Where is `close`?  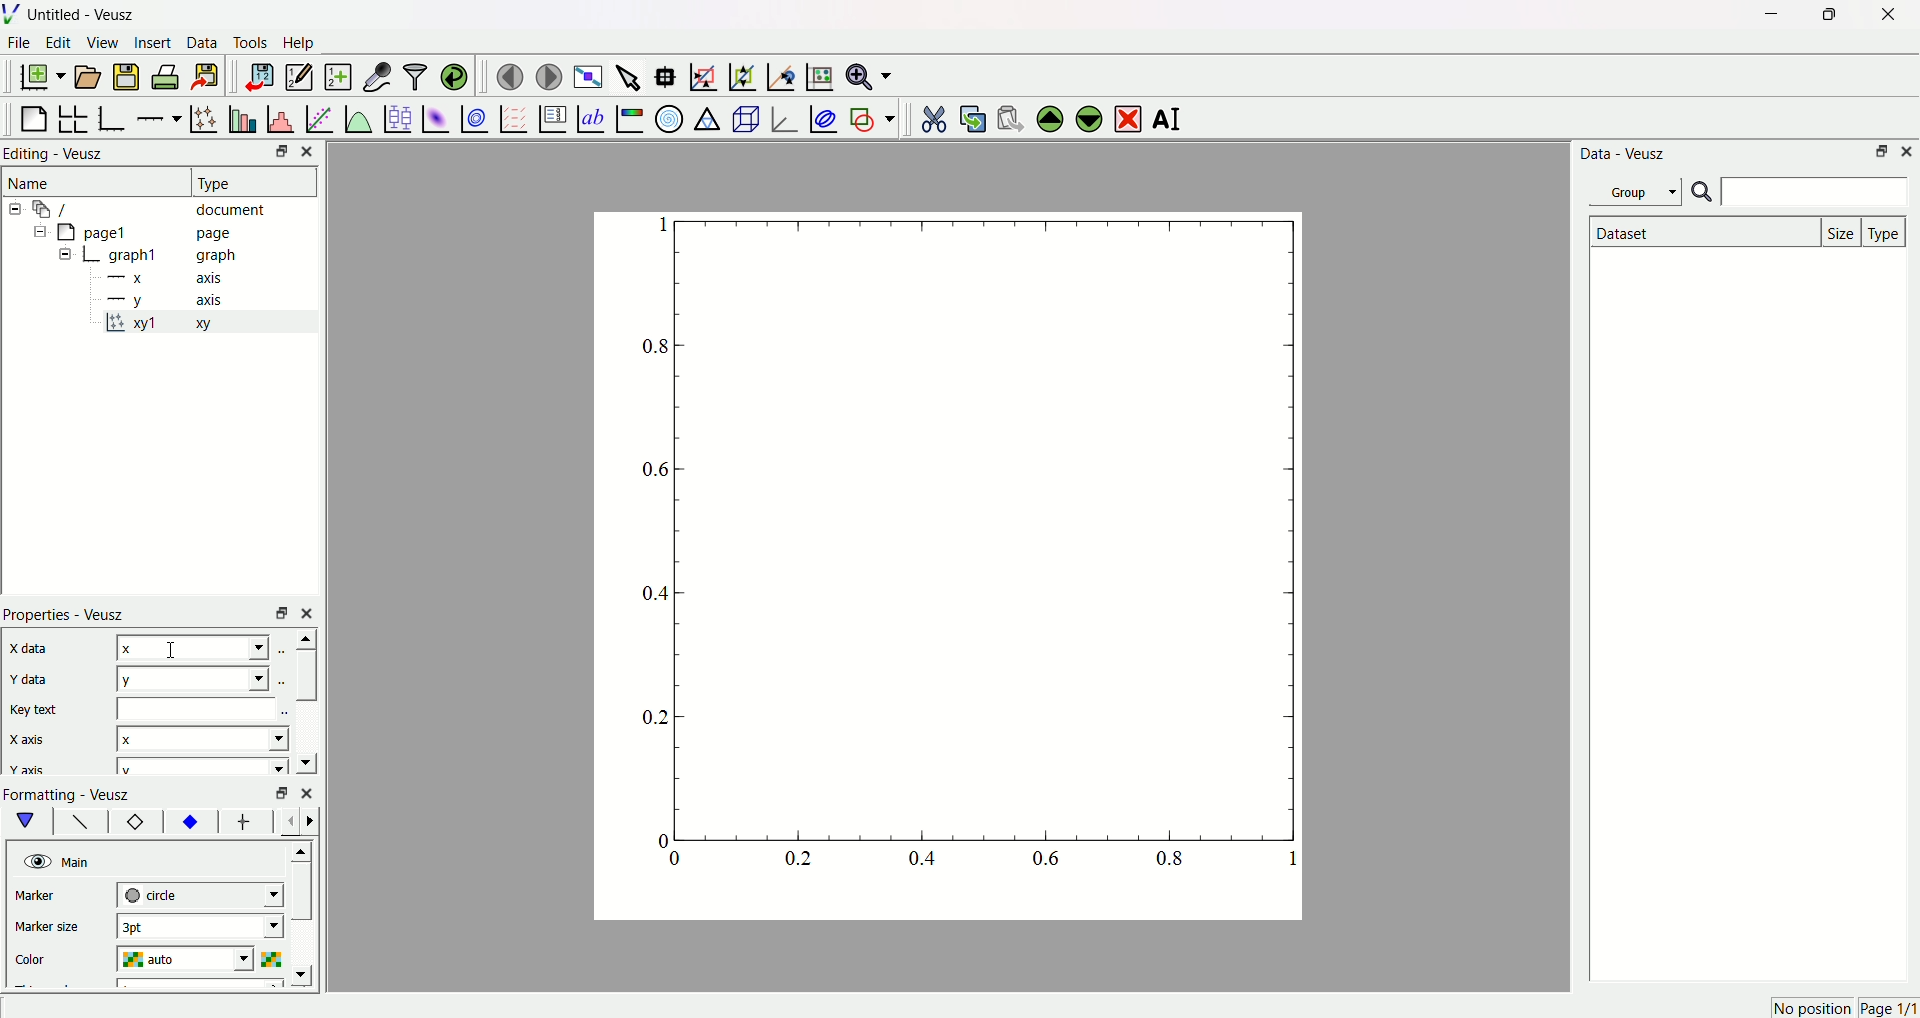 close is located at coordinates (310, 612).